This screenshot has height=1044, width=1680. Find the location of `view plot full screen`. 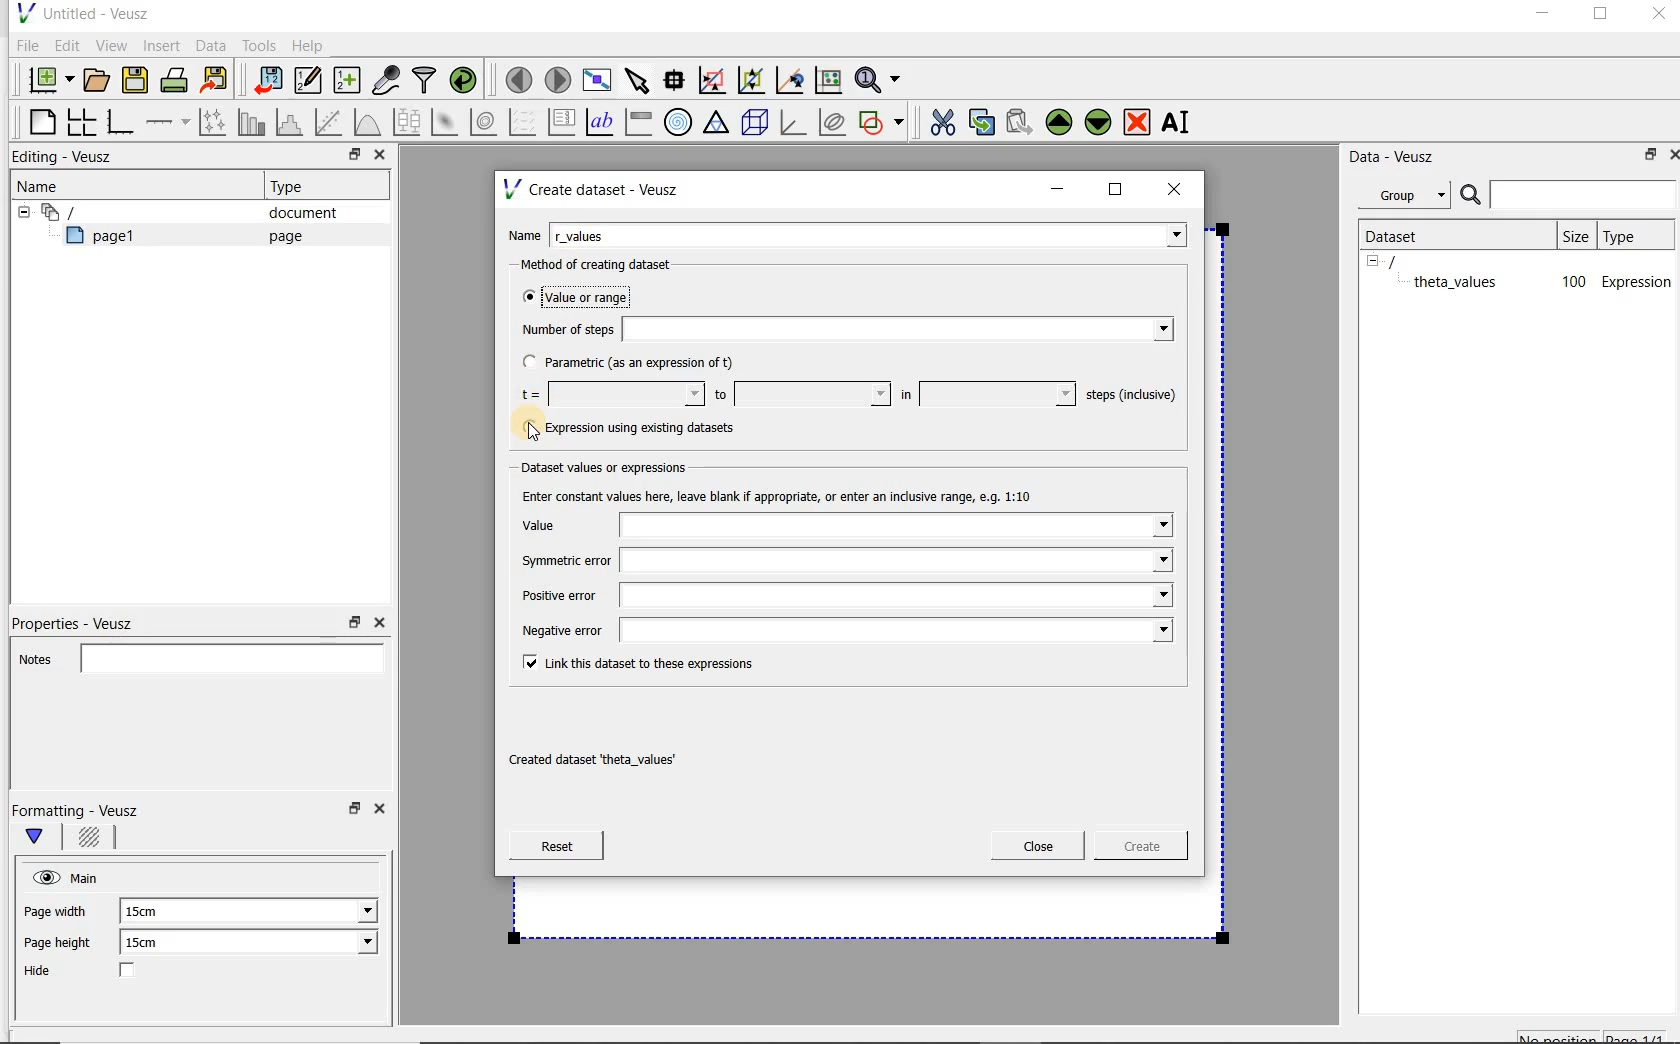

view plot full screen is located at coordinates (595, 78).